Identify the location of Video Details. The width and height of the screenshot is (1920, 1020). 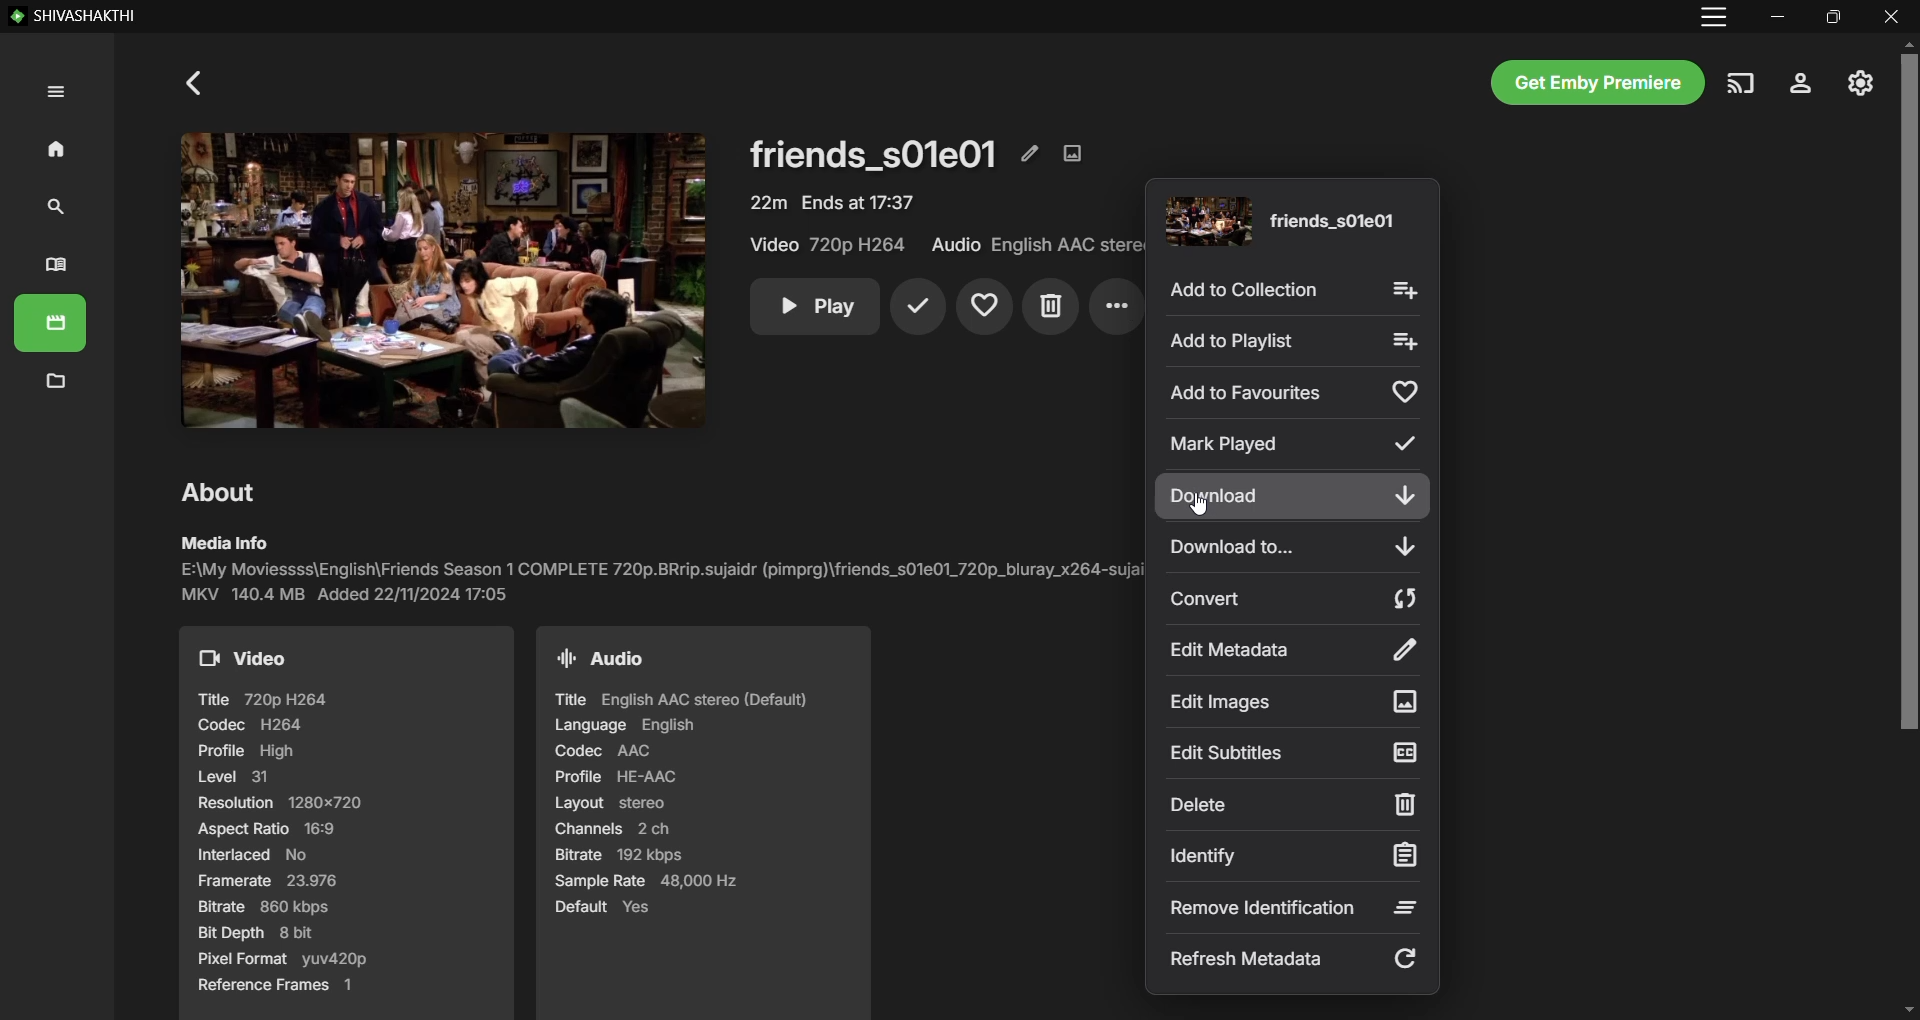
(833, 202).